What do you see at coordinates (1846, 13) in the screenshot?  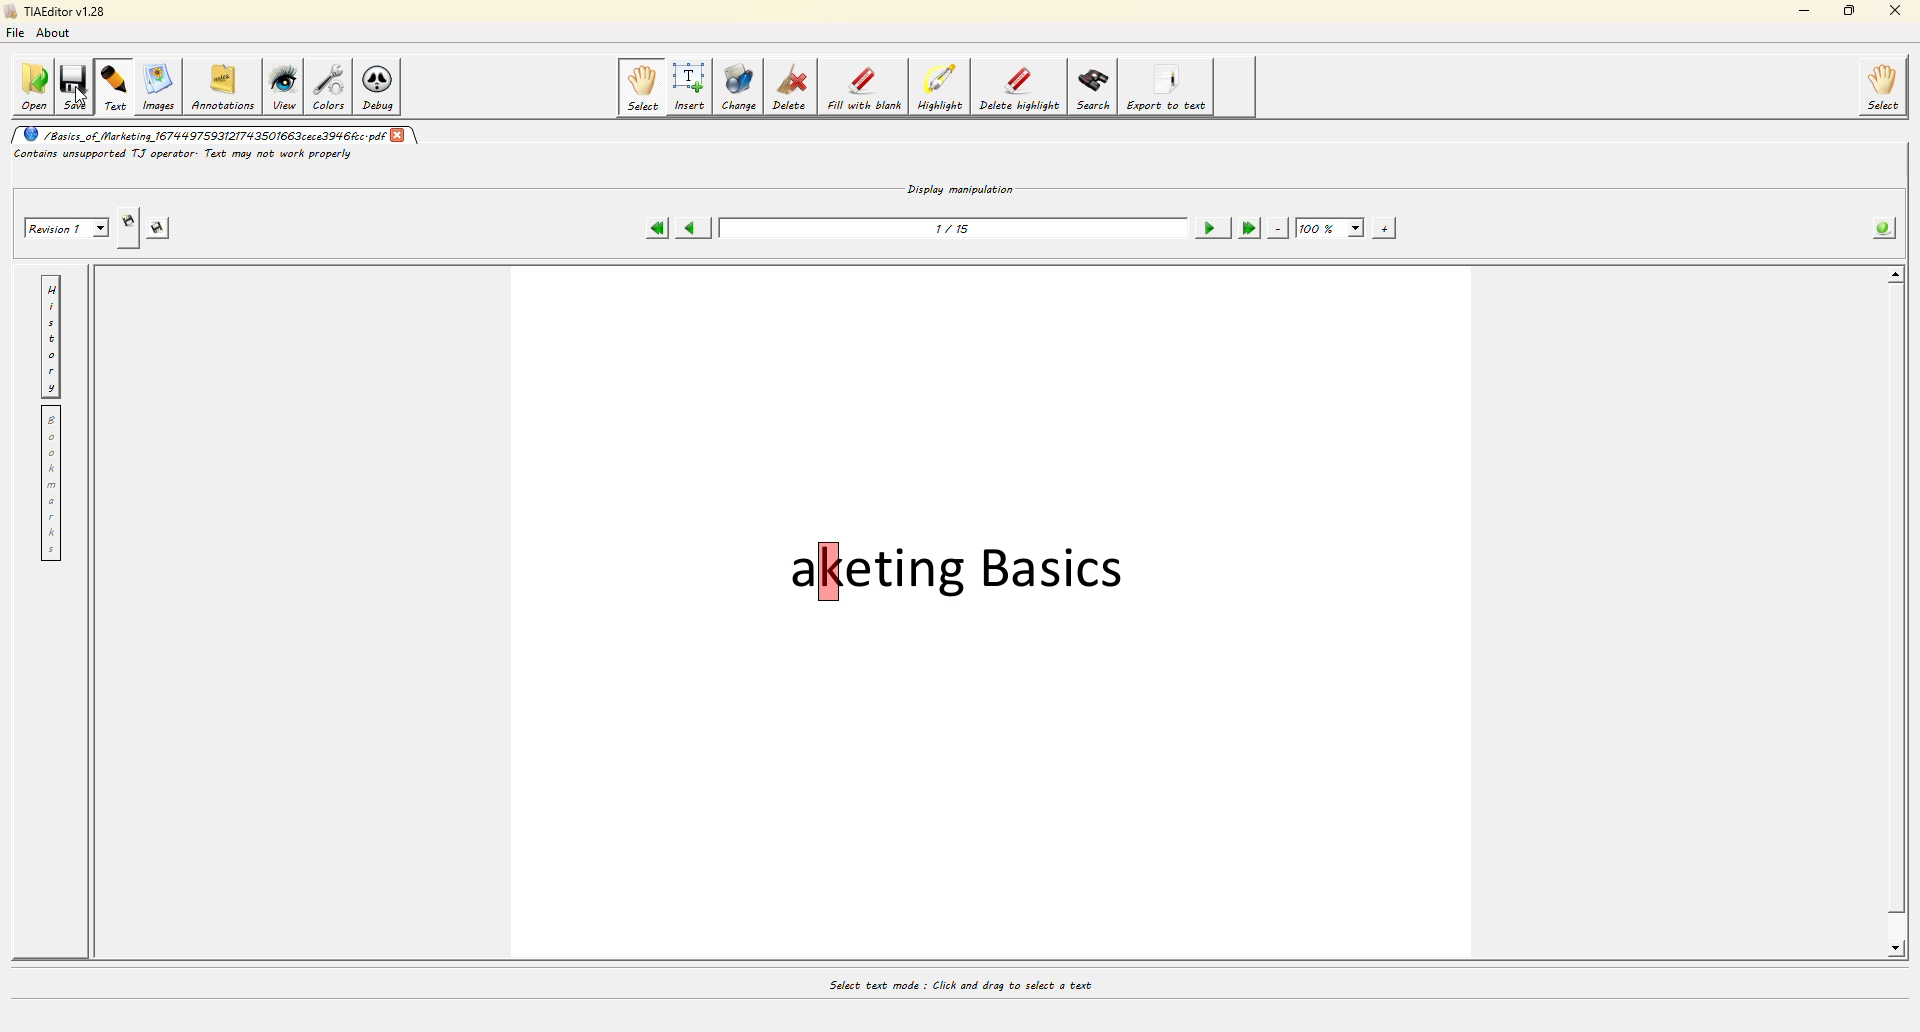 I see `maximize` at bounding box center [1846, 13].